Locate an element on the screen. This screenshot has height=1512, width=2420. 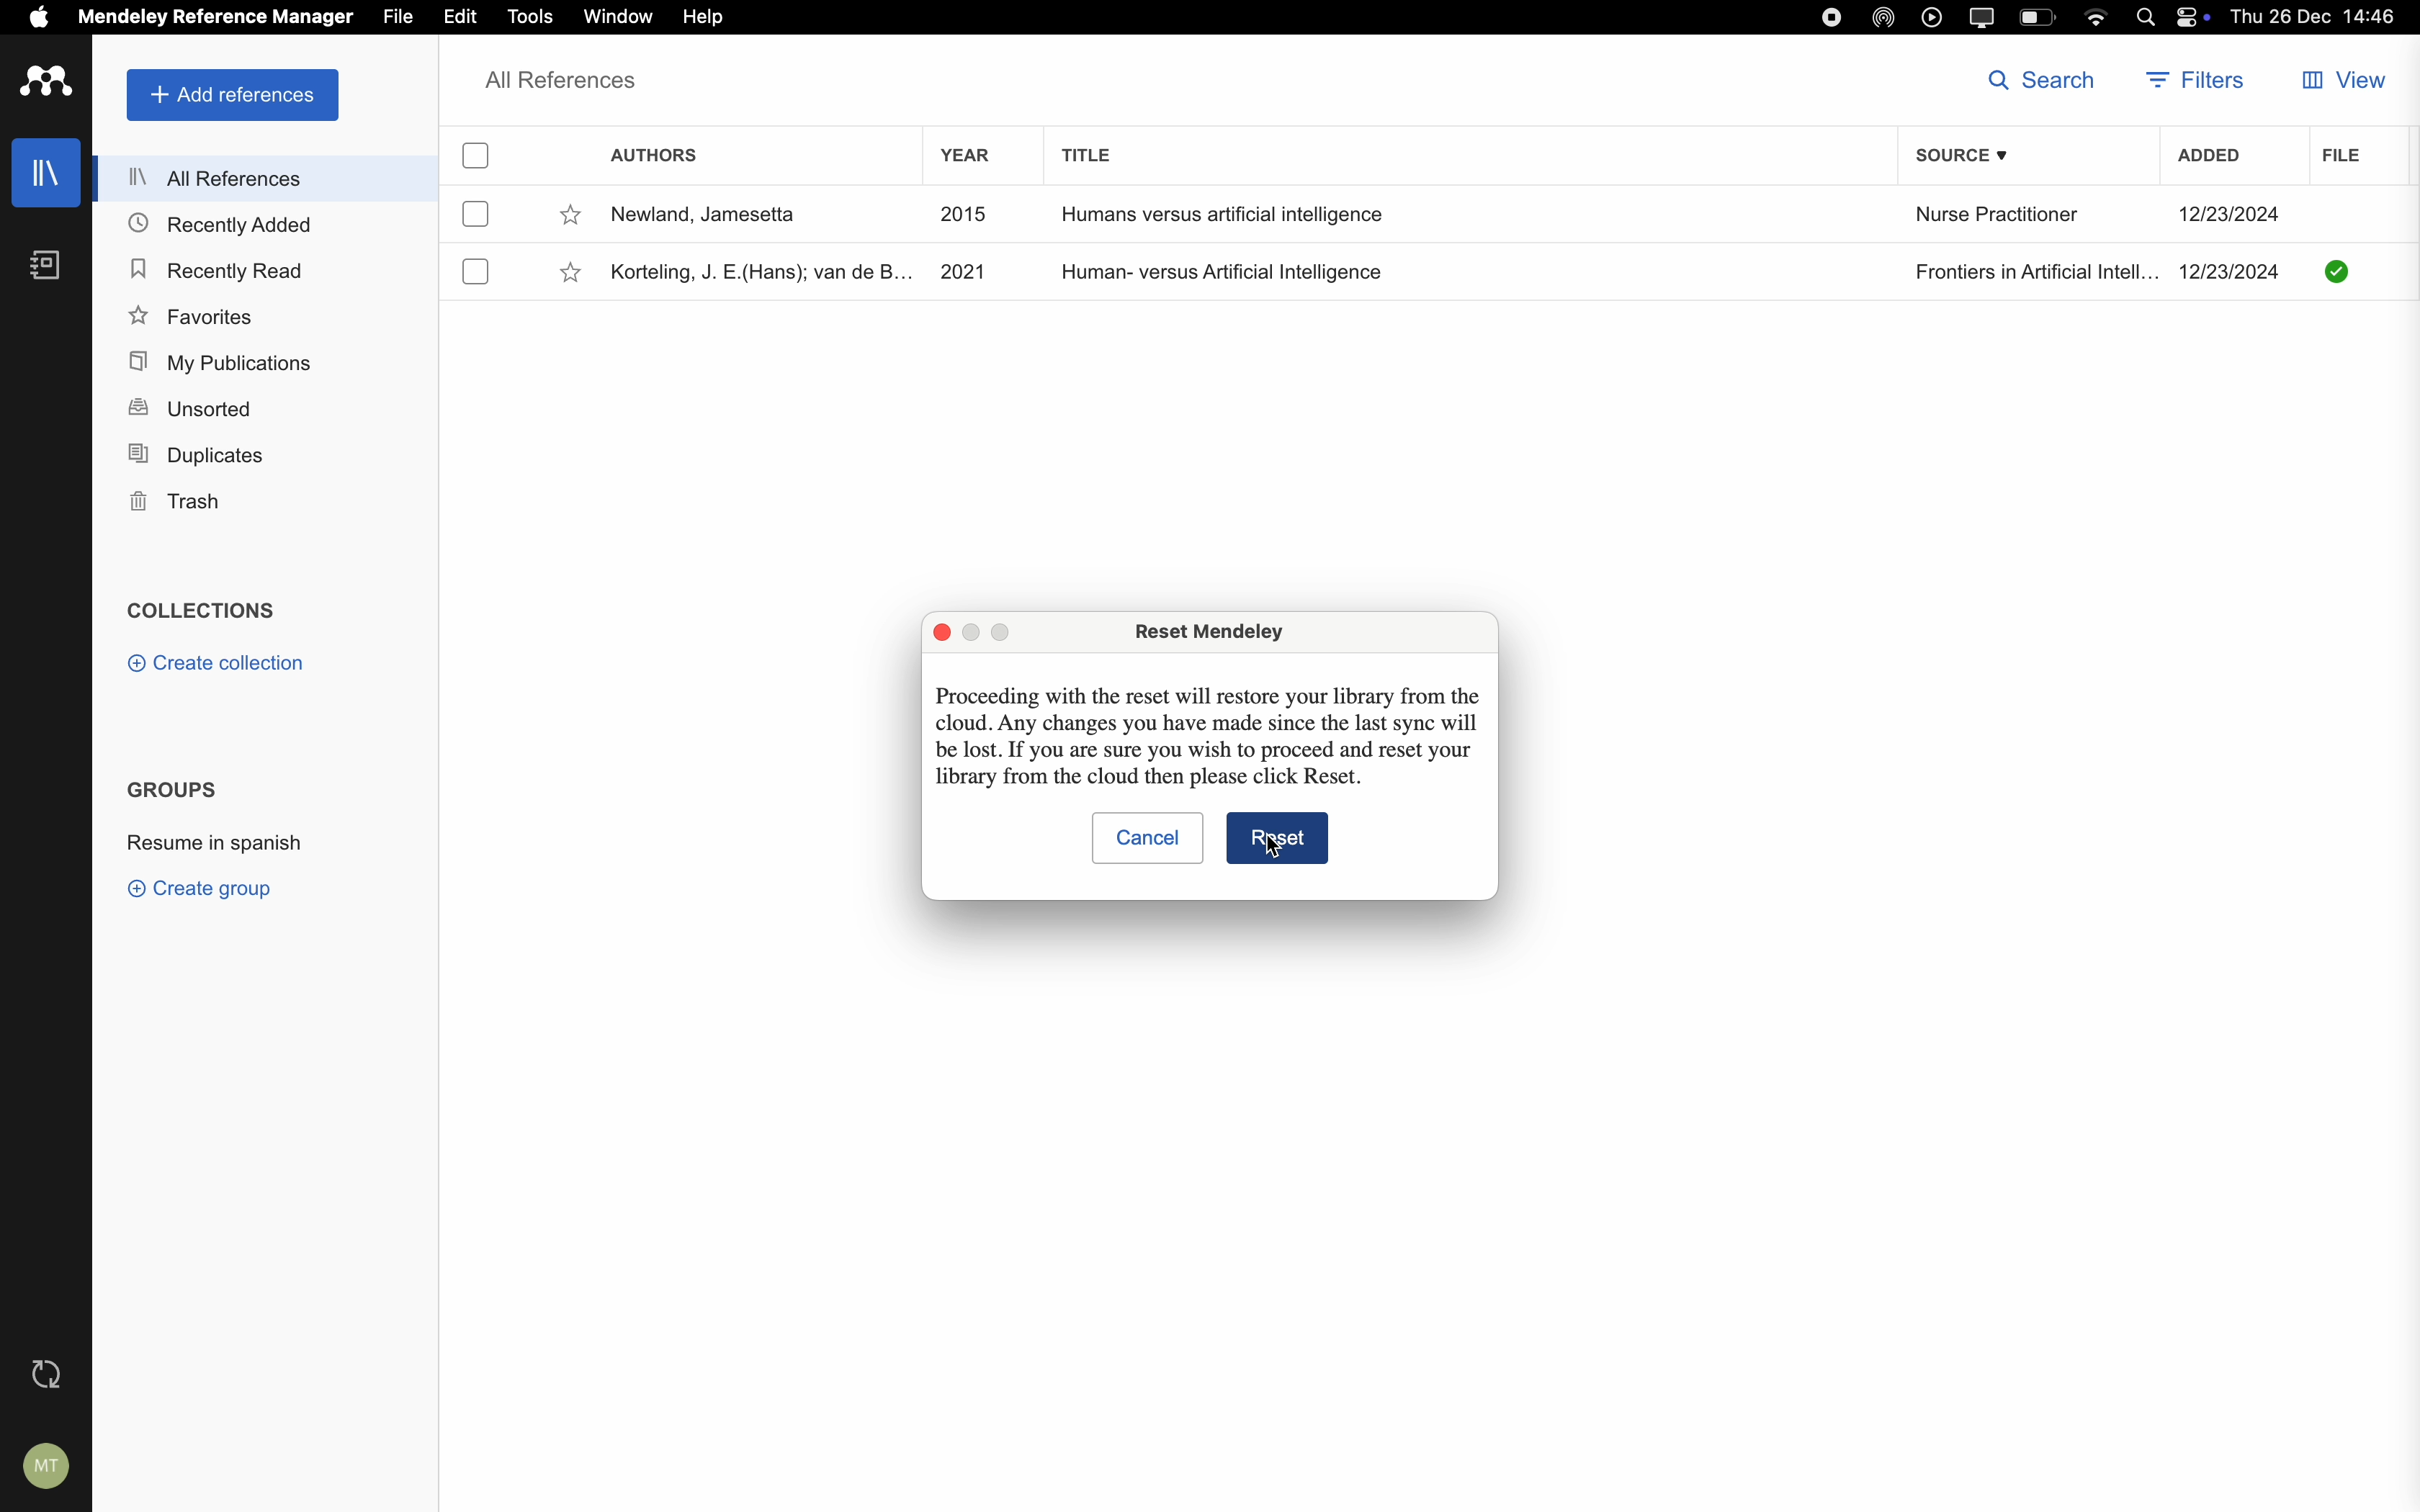
my publications is located at coordinates (226, 363).